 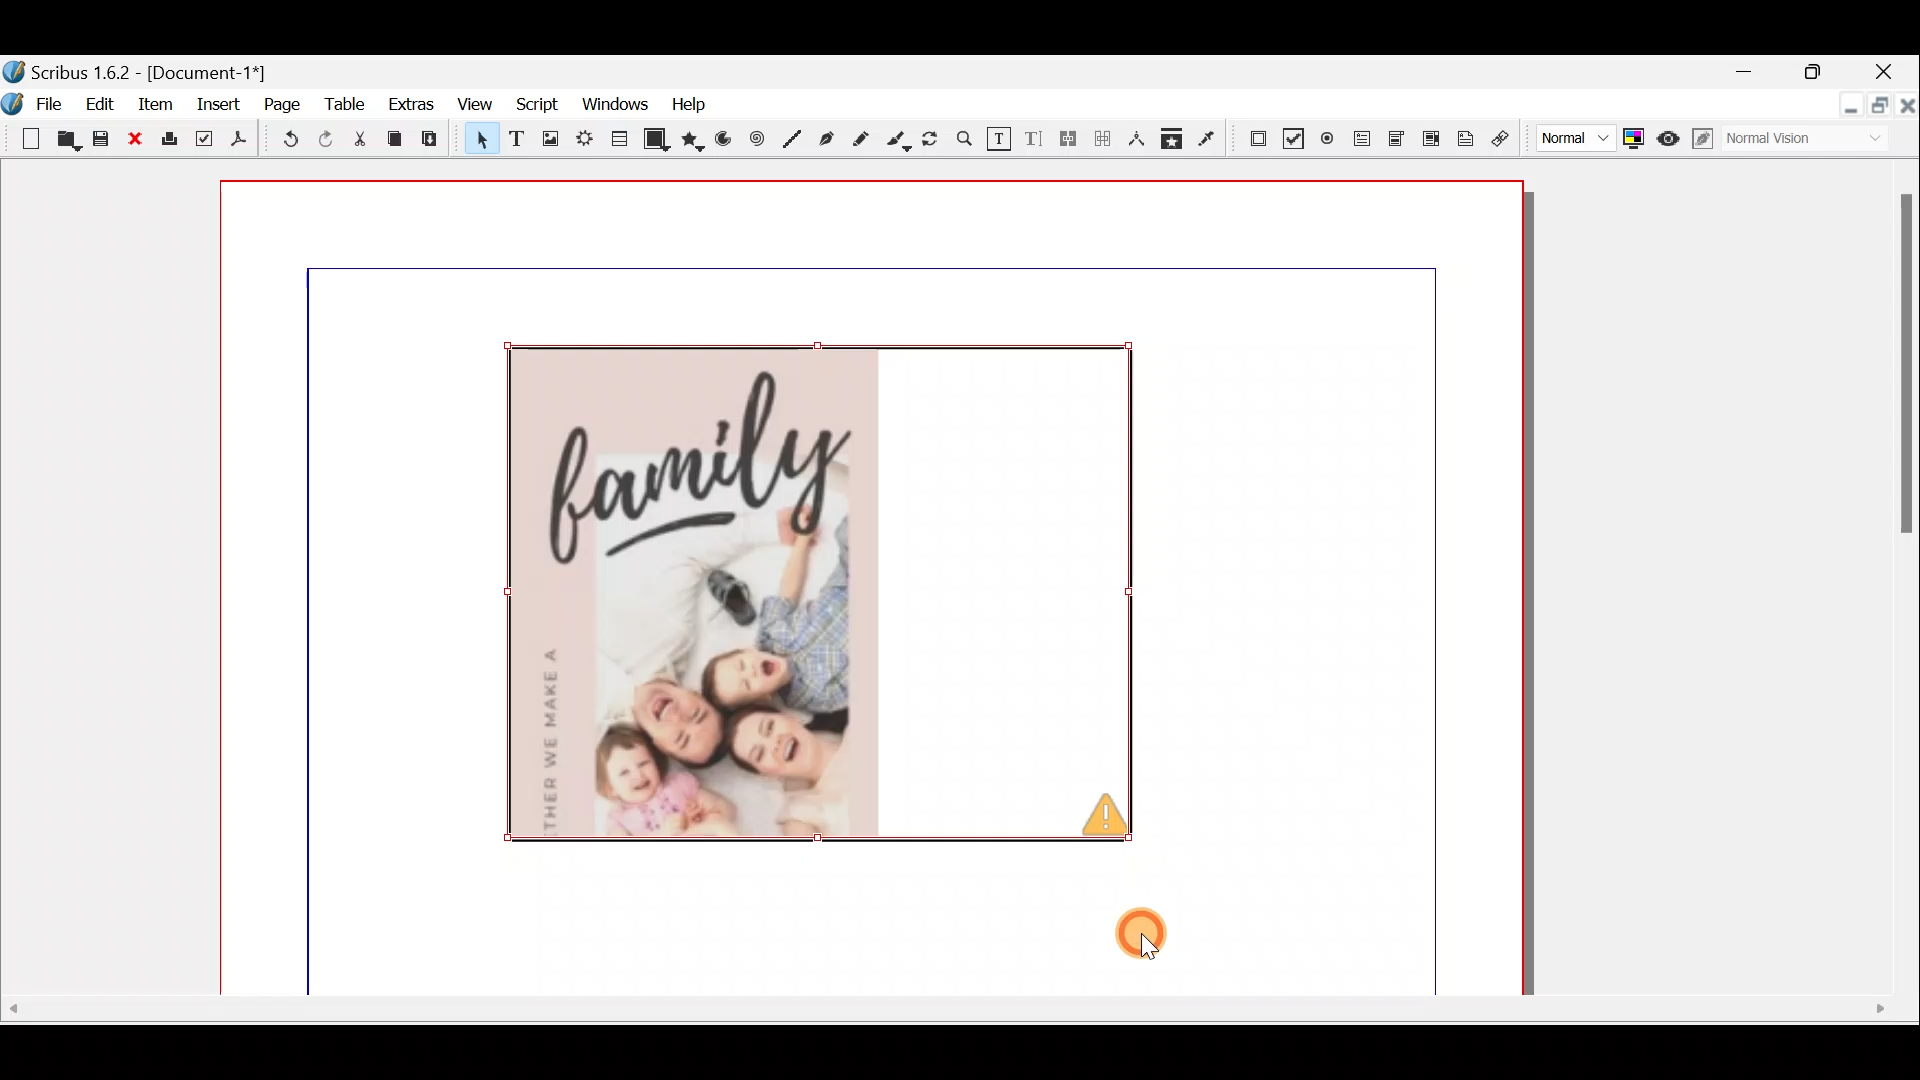 I want to click on Open, so click(x=65, y=142).